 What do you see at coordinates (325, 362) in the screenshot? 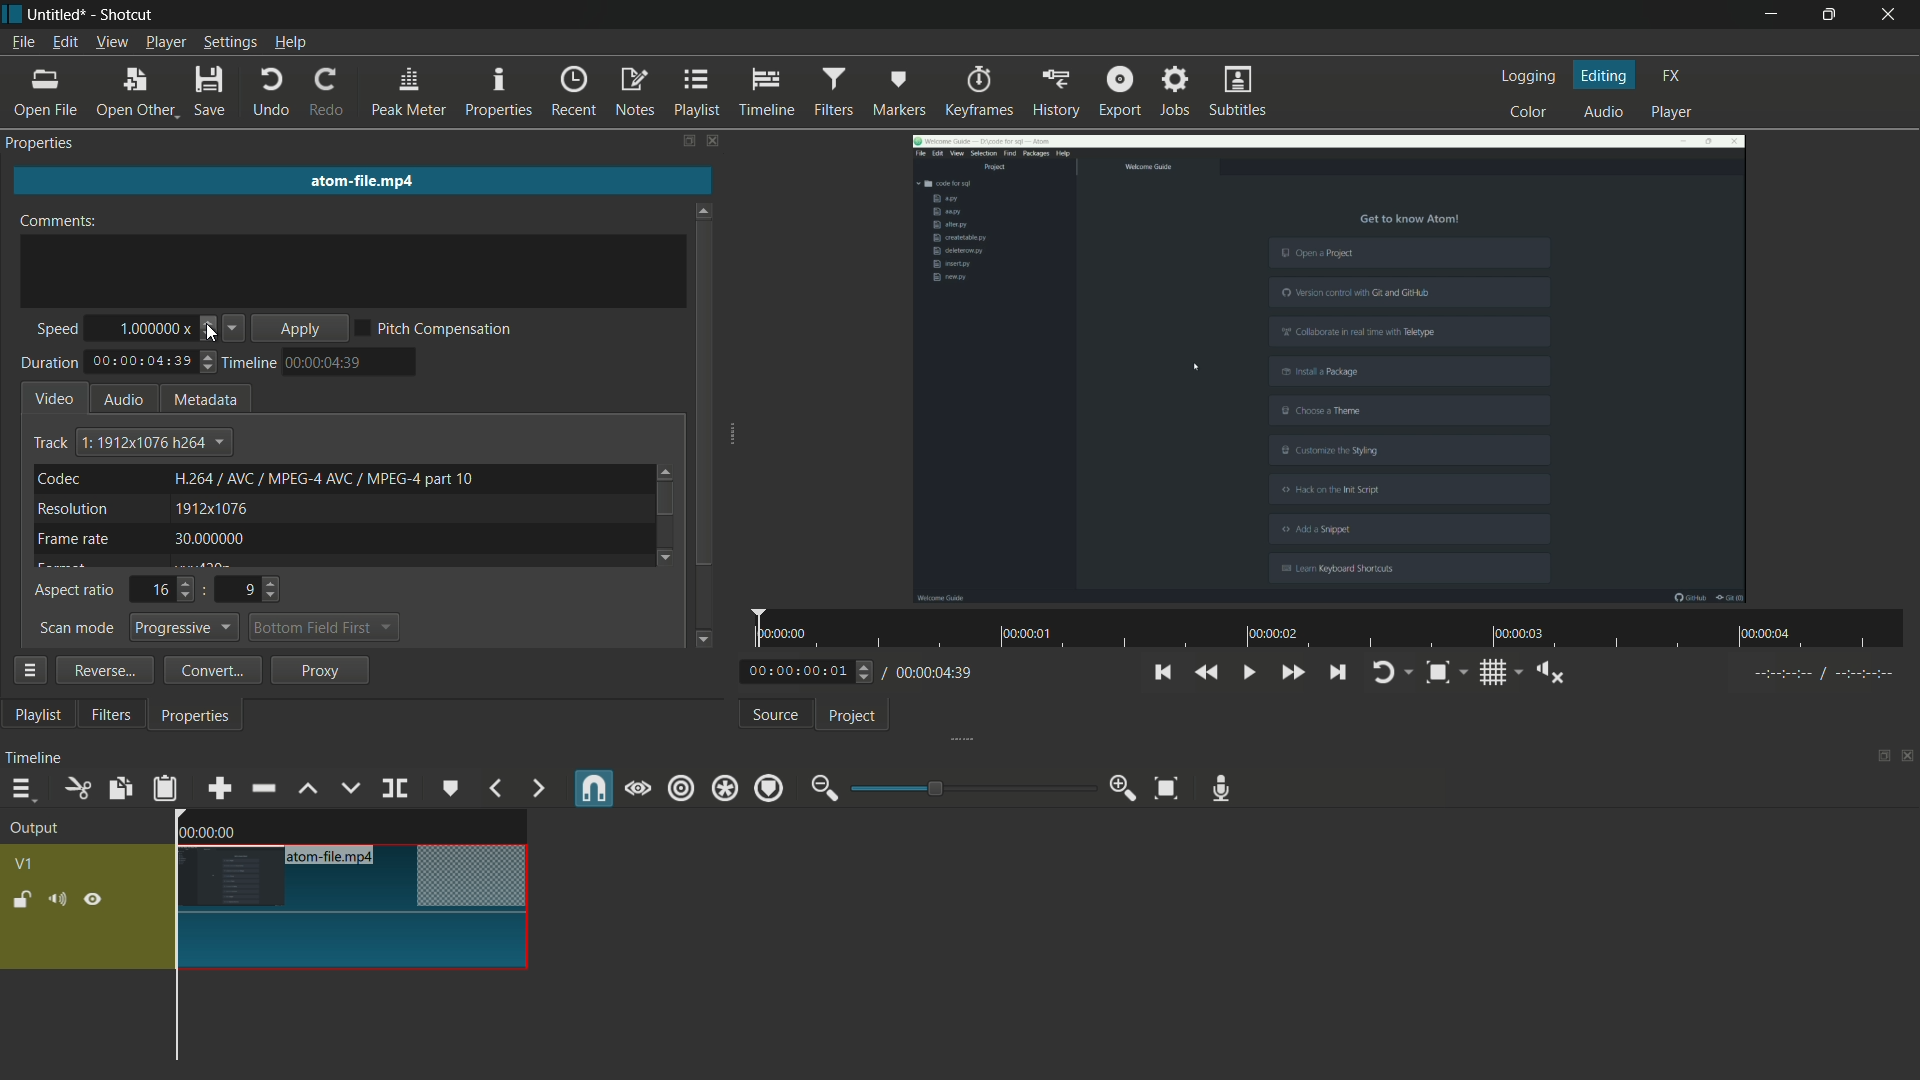
I see `time` at bounding box center [325, 362].